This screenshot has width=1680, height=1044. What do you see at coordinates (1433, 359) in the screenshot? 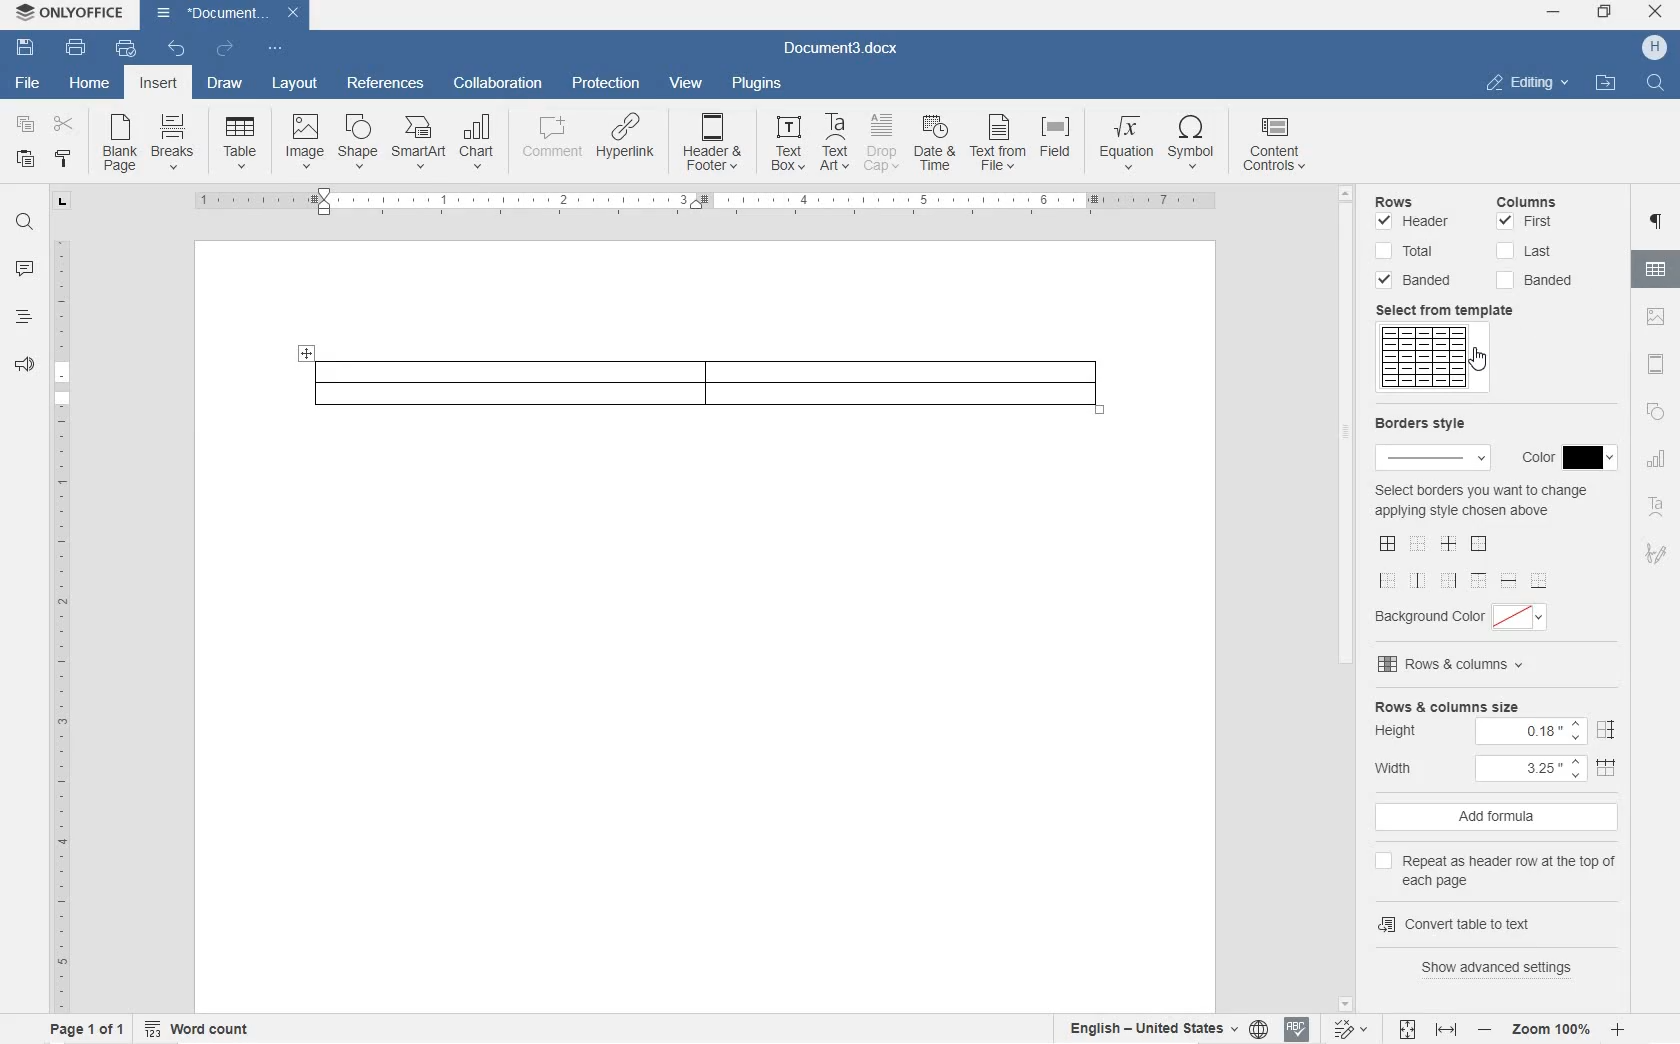
I see `Templates` at bounding box center [1433, 359].